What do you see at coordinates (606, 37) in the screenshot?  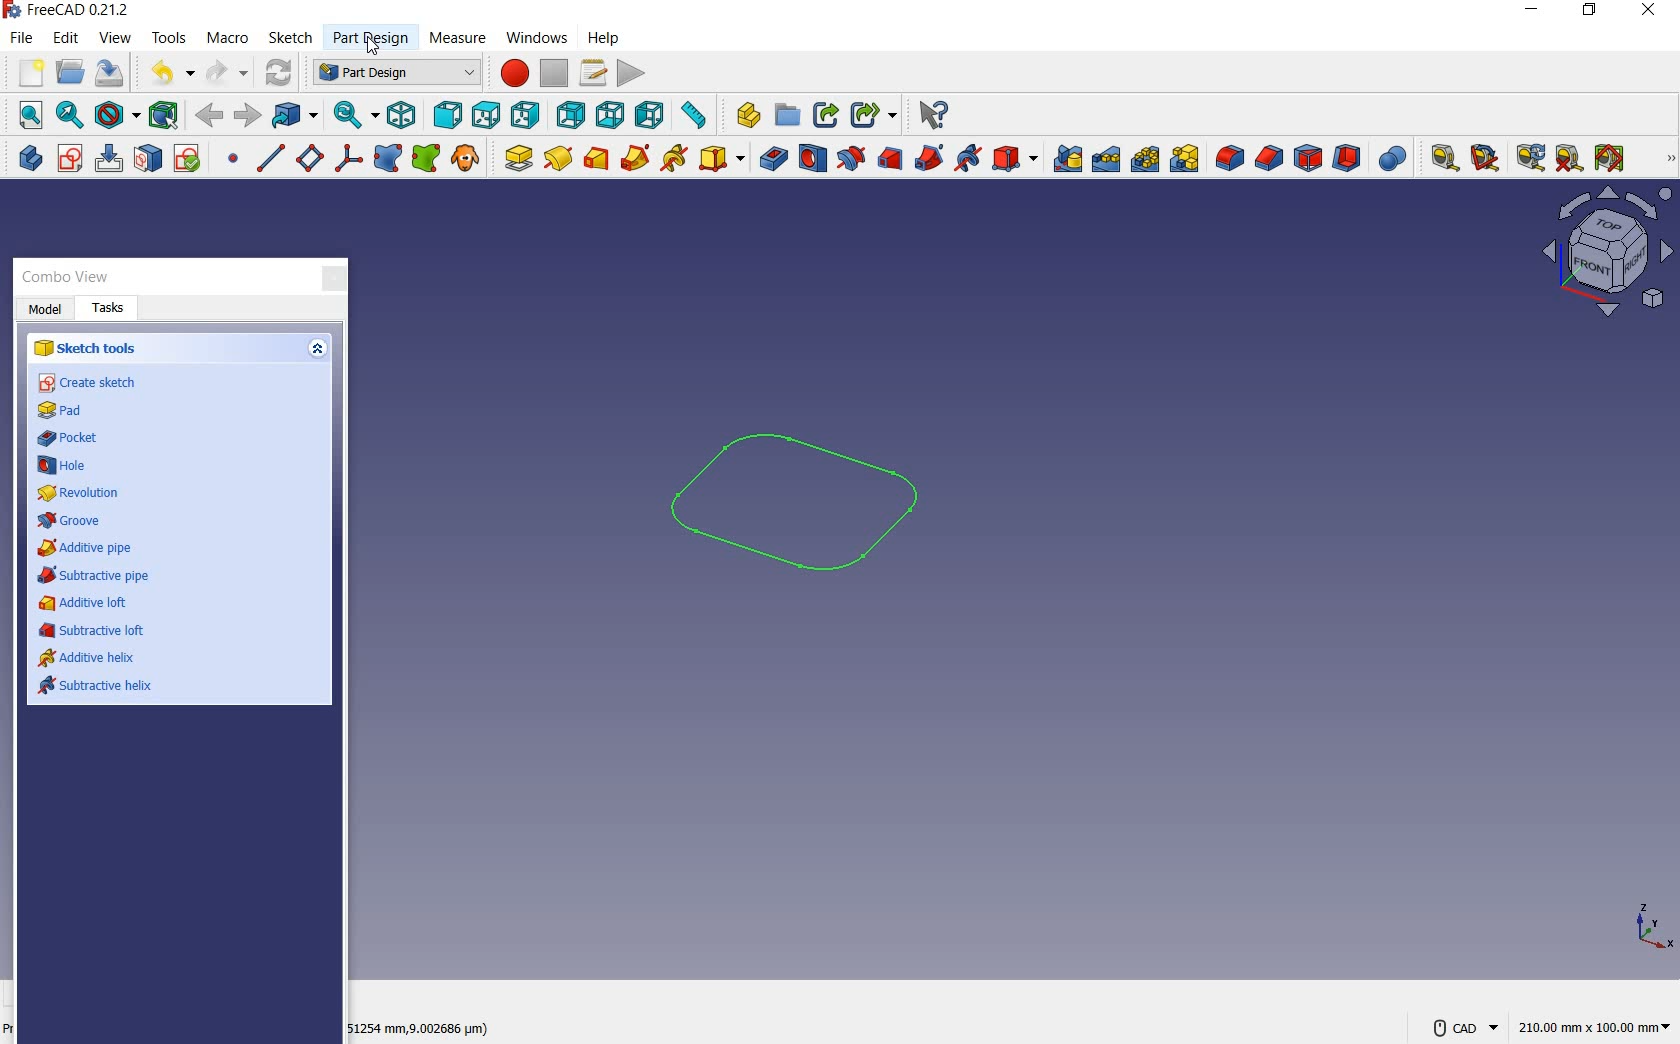 I see `help` at bounding box center [606, 37].